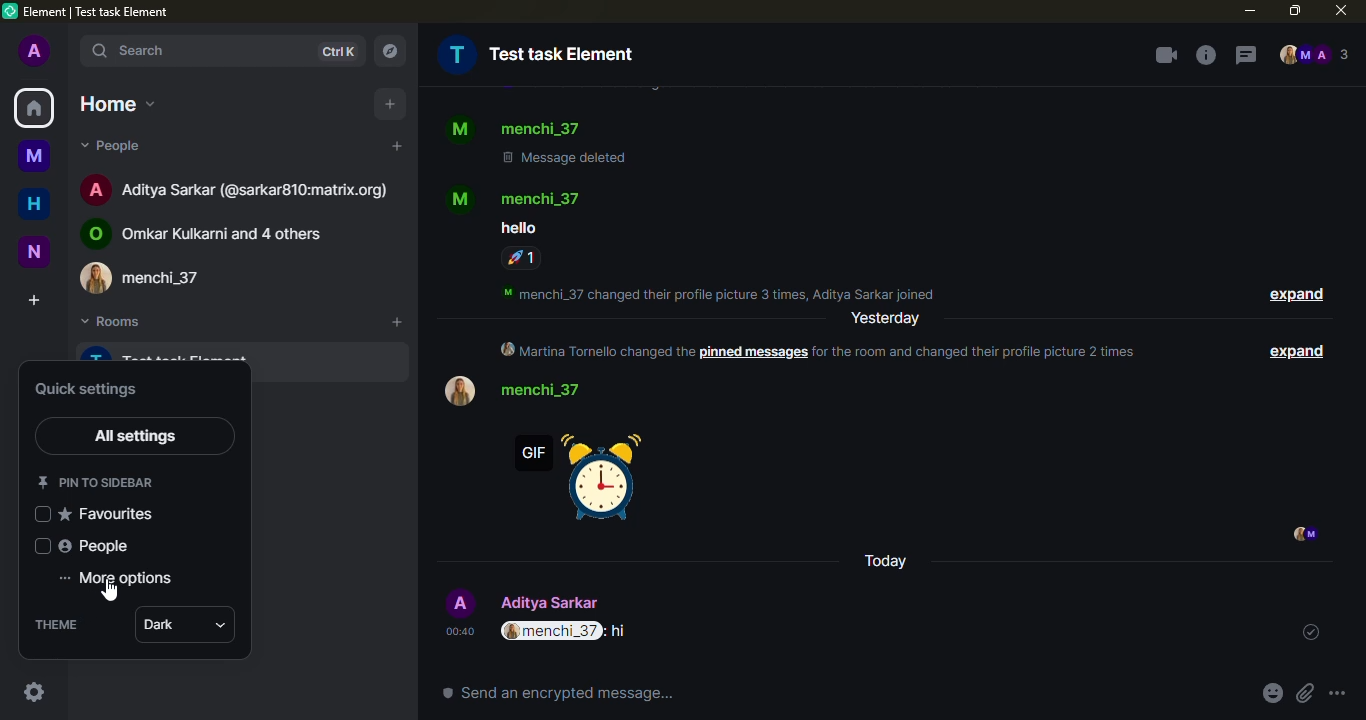 Image resolution: width=1366 pixels, height=720 pixels. I want to click on pin to sidebar, so click(97, 482).